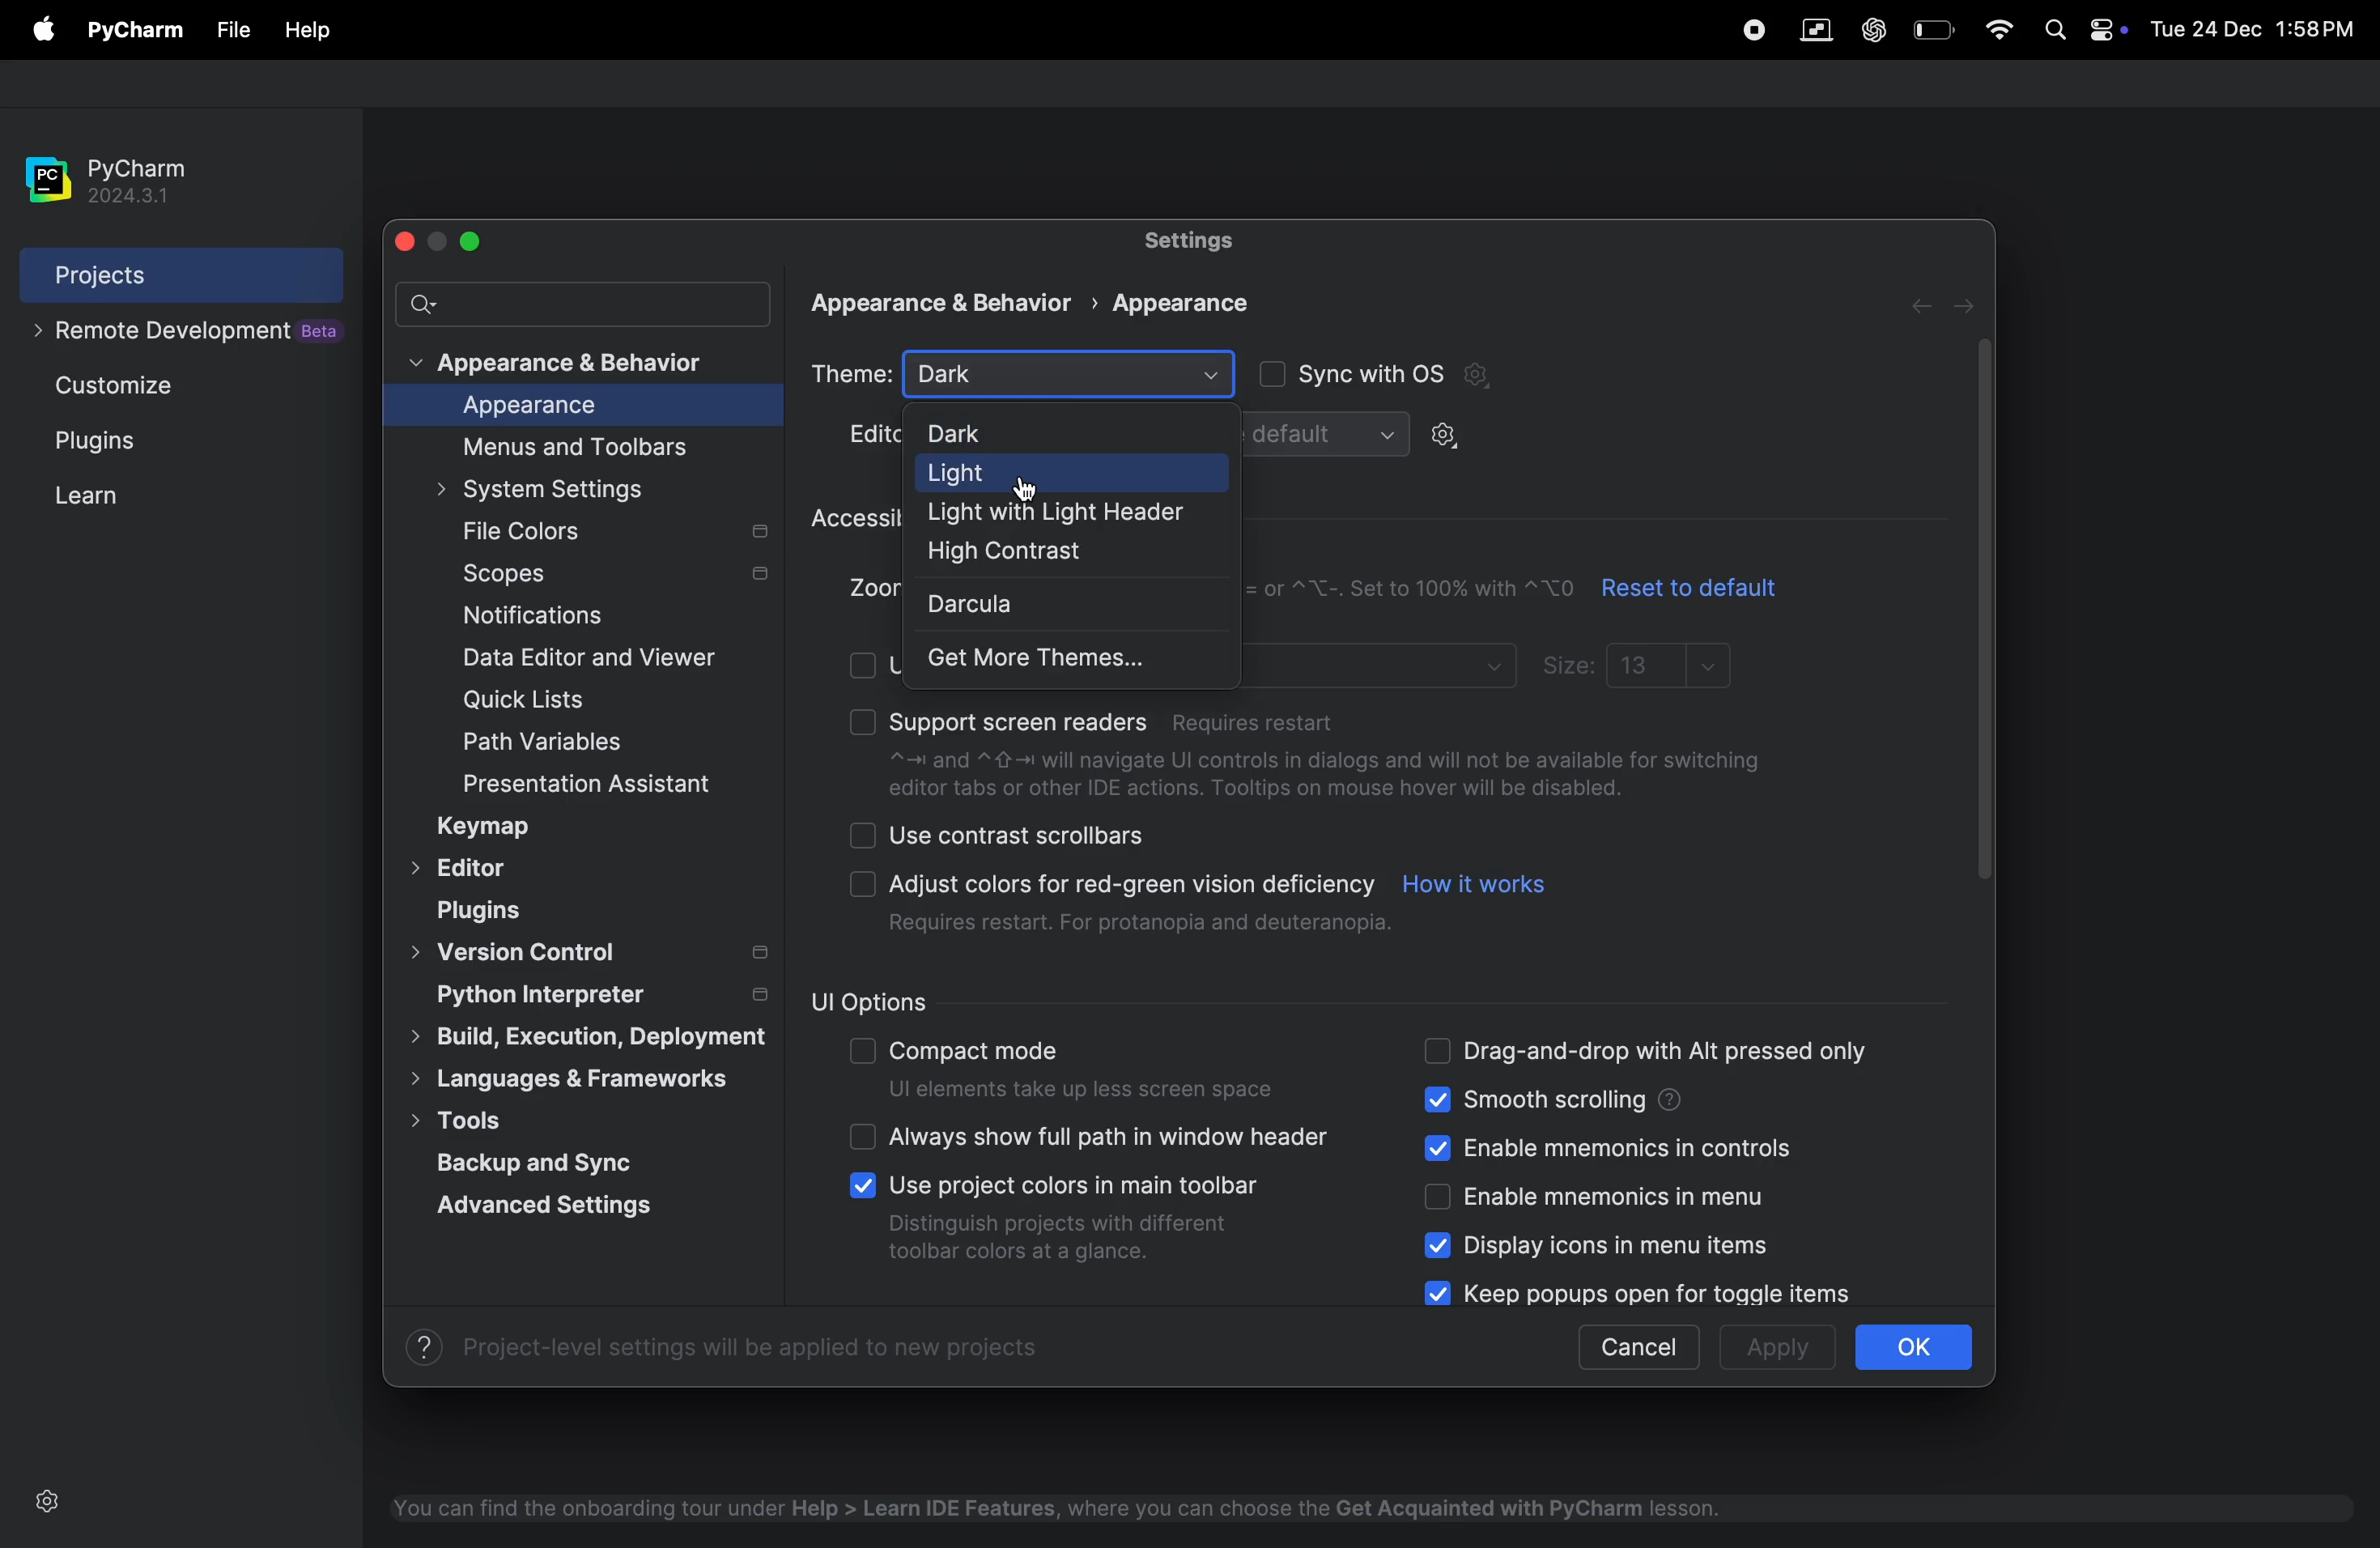 The width and height of the screenshot is (2380, 1548). What do you see at coordinates (1070, 1240) in the screenshot?
I see `Distinguish projects with different toolbar colors at a glance.` at bounding box center [1070, 1240].